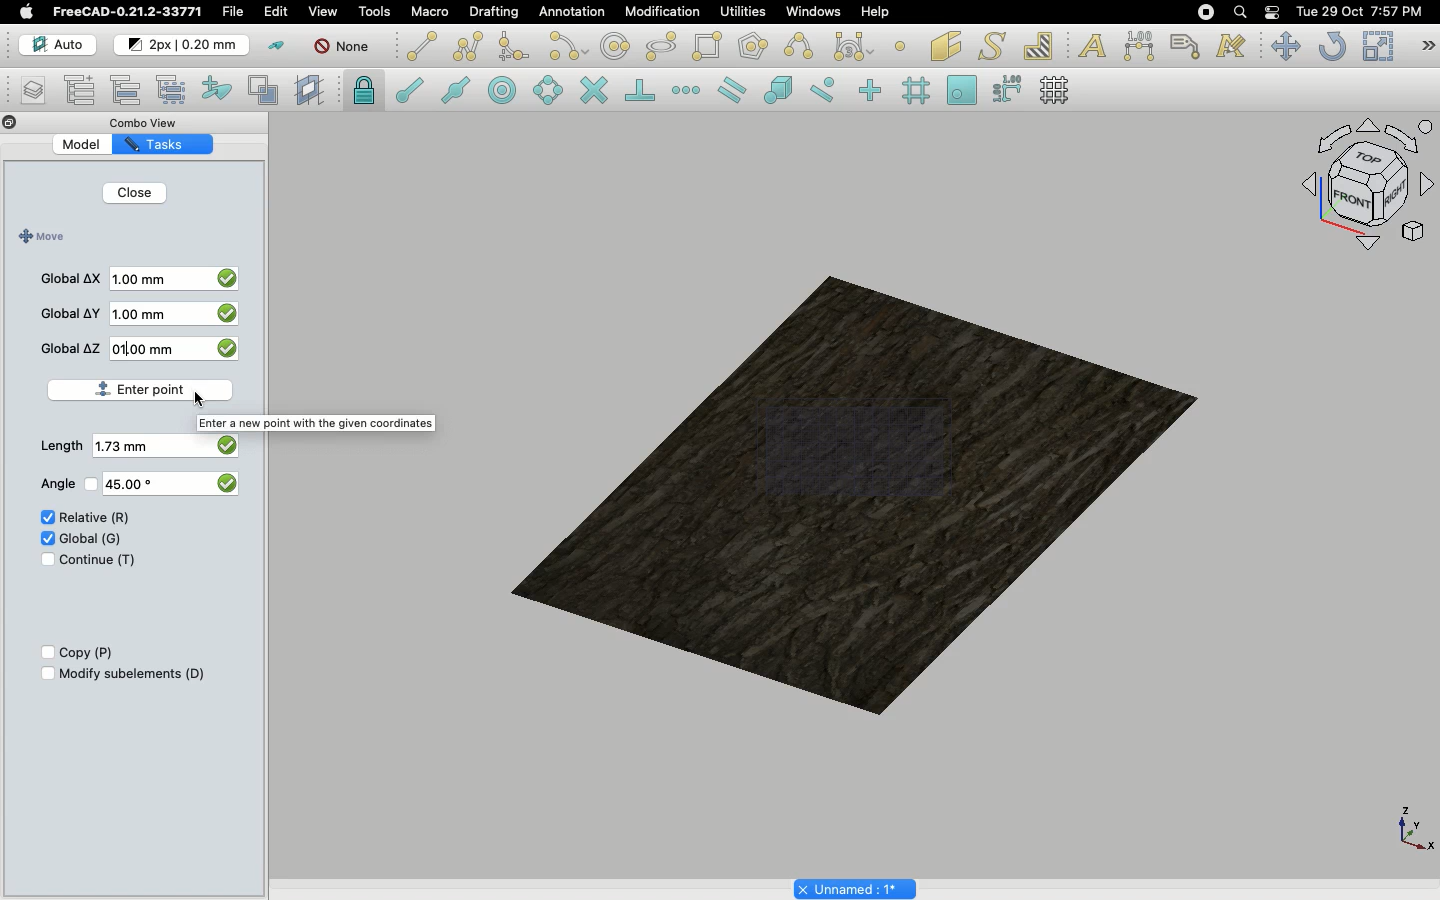 Image resolution: width=1440 pixels, height=900 pixels. What do you see at coordinates (1232, 46) in the screenshot?
I see `Annotation styles` at bounding box center [1232, 46].